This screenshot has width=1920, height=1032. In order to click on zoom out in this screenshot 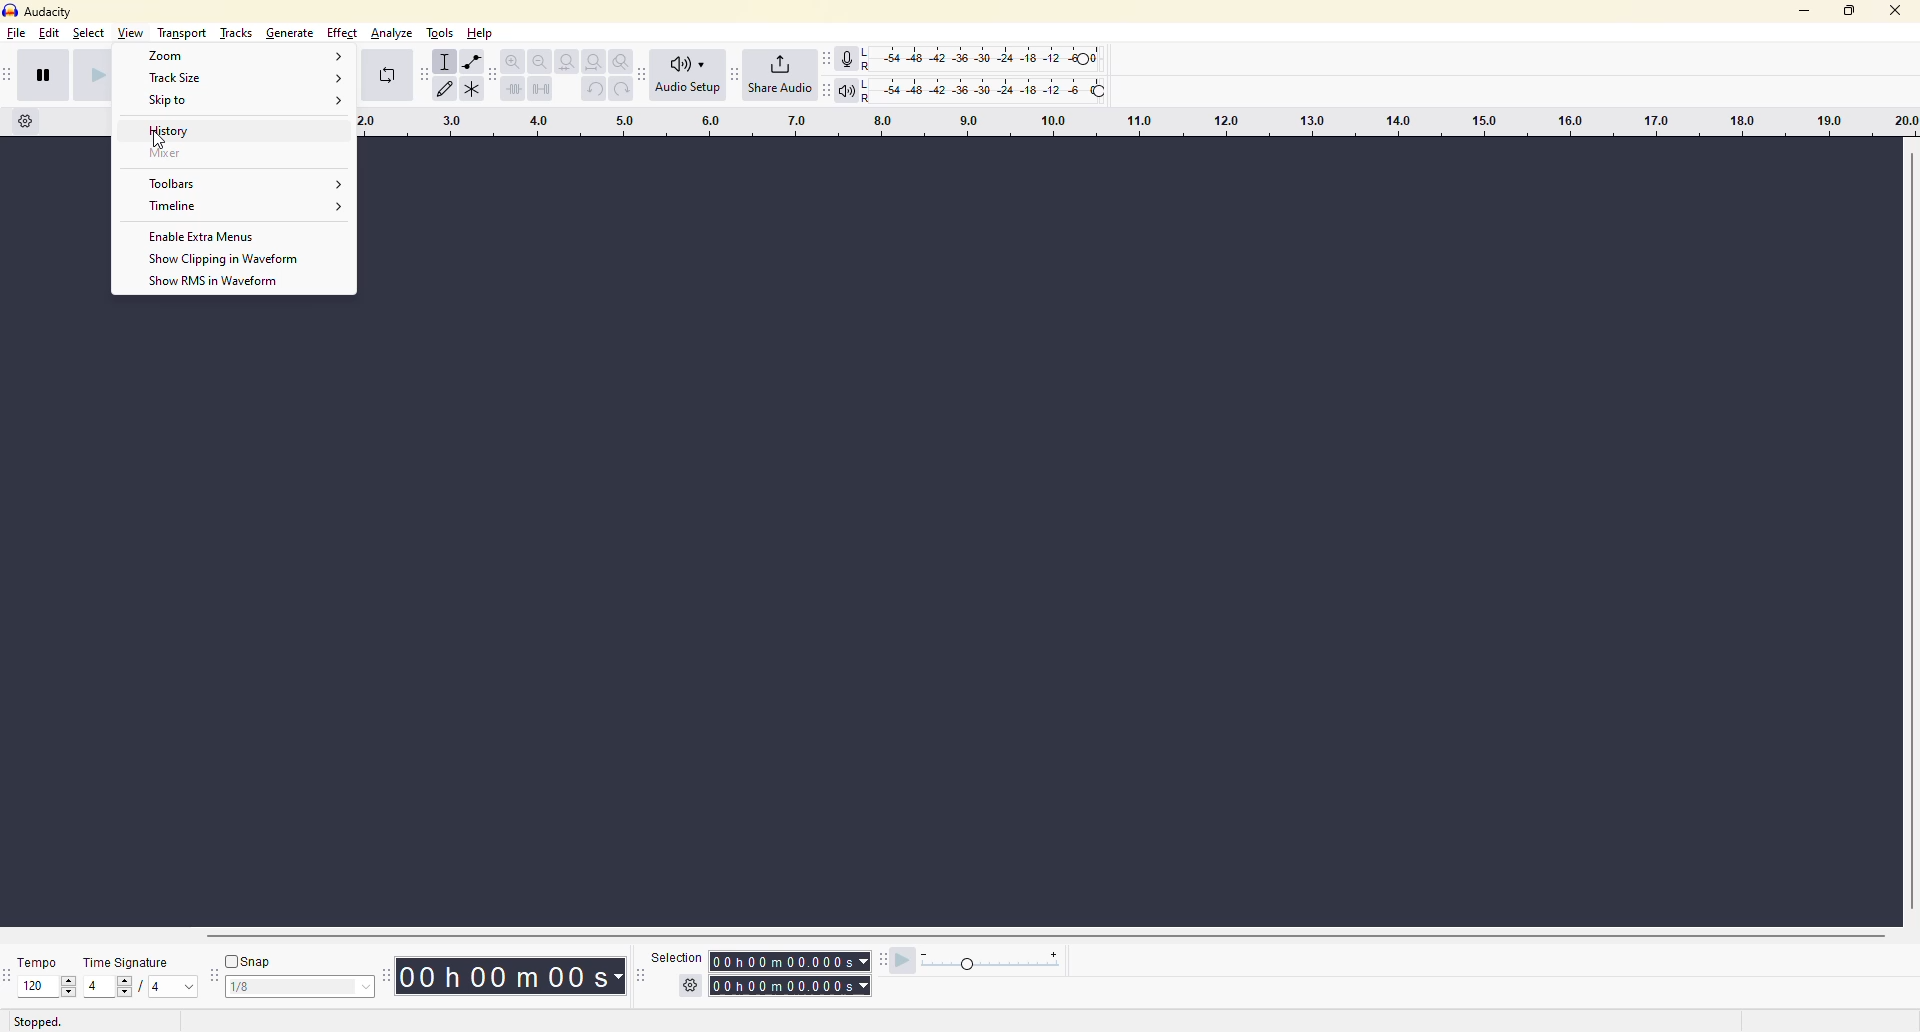, I will do `click(541, 61)`.